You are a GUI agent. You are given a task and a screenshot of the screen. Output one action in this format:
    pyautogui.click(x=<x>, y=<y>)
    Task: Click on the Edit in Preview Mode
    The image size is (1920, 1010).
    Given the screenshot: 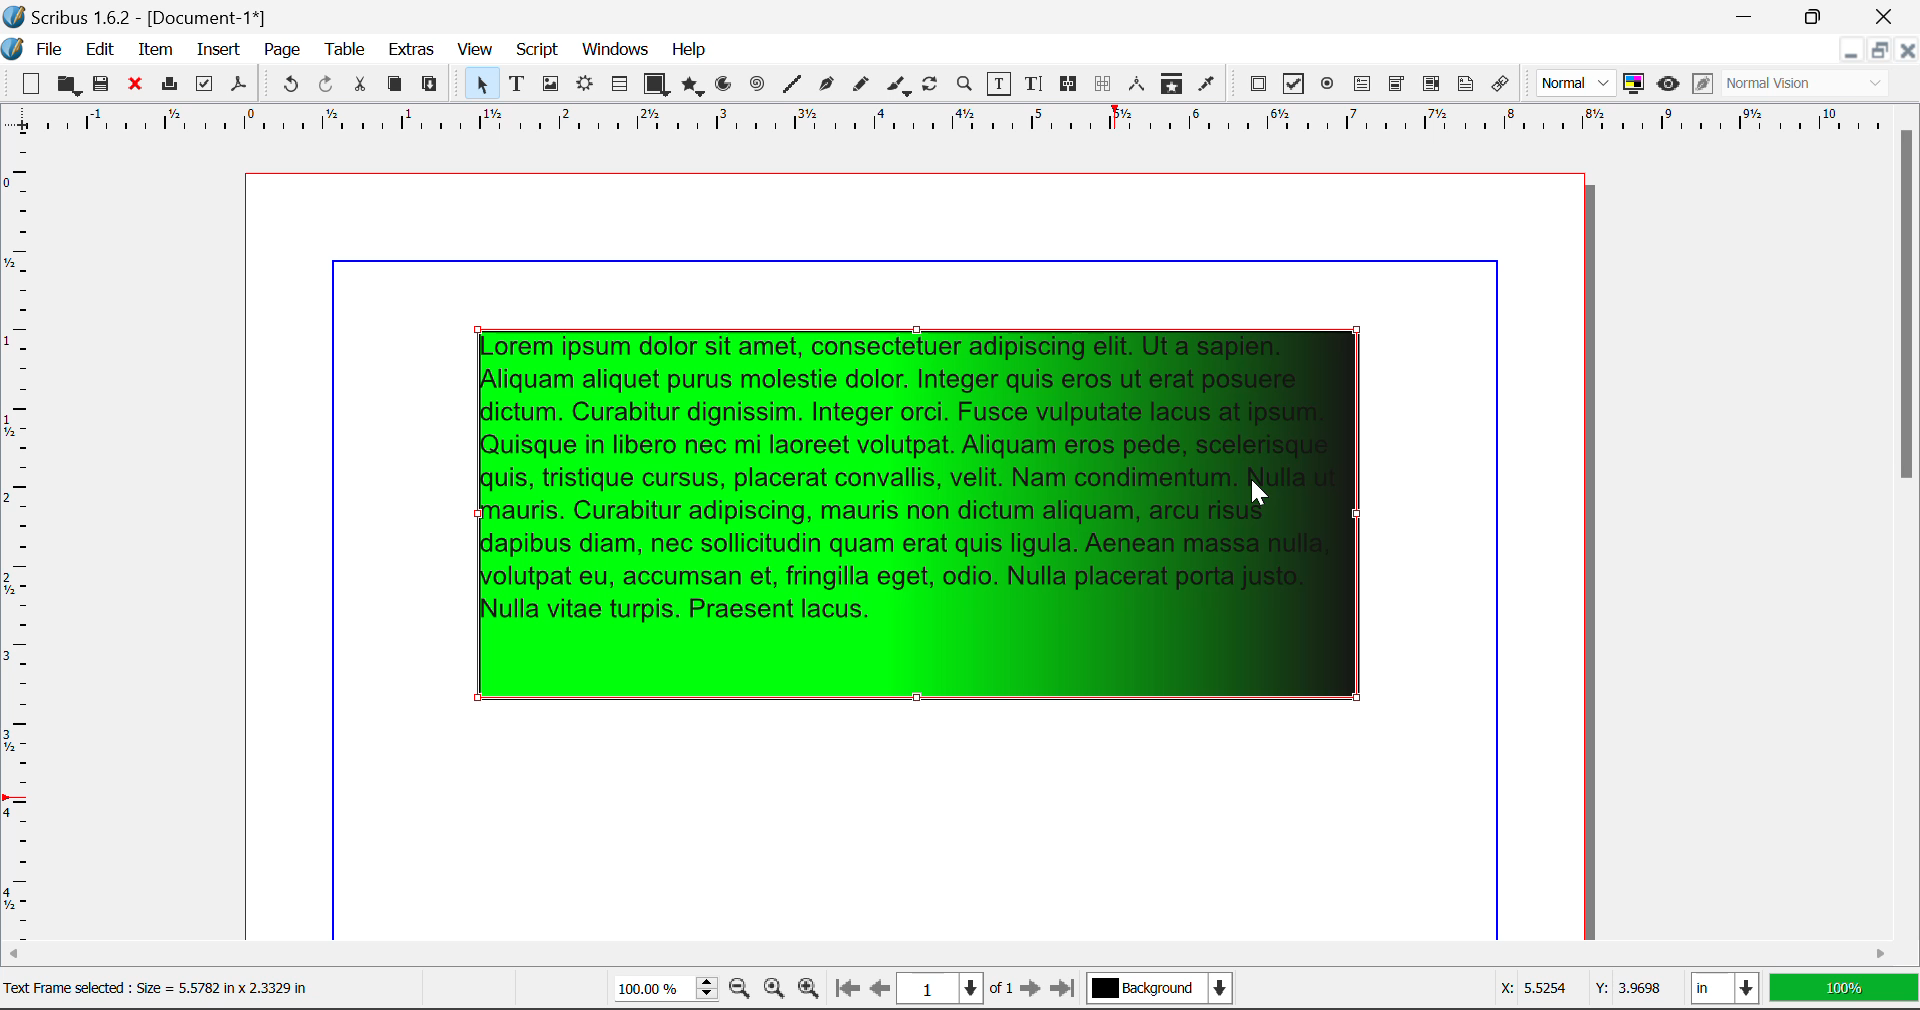 What is the action you would take?
    pyautogui.click(x=1703, y=84)
    